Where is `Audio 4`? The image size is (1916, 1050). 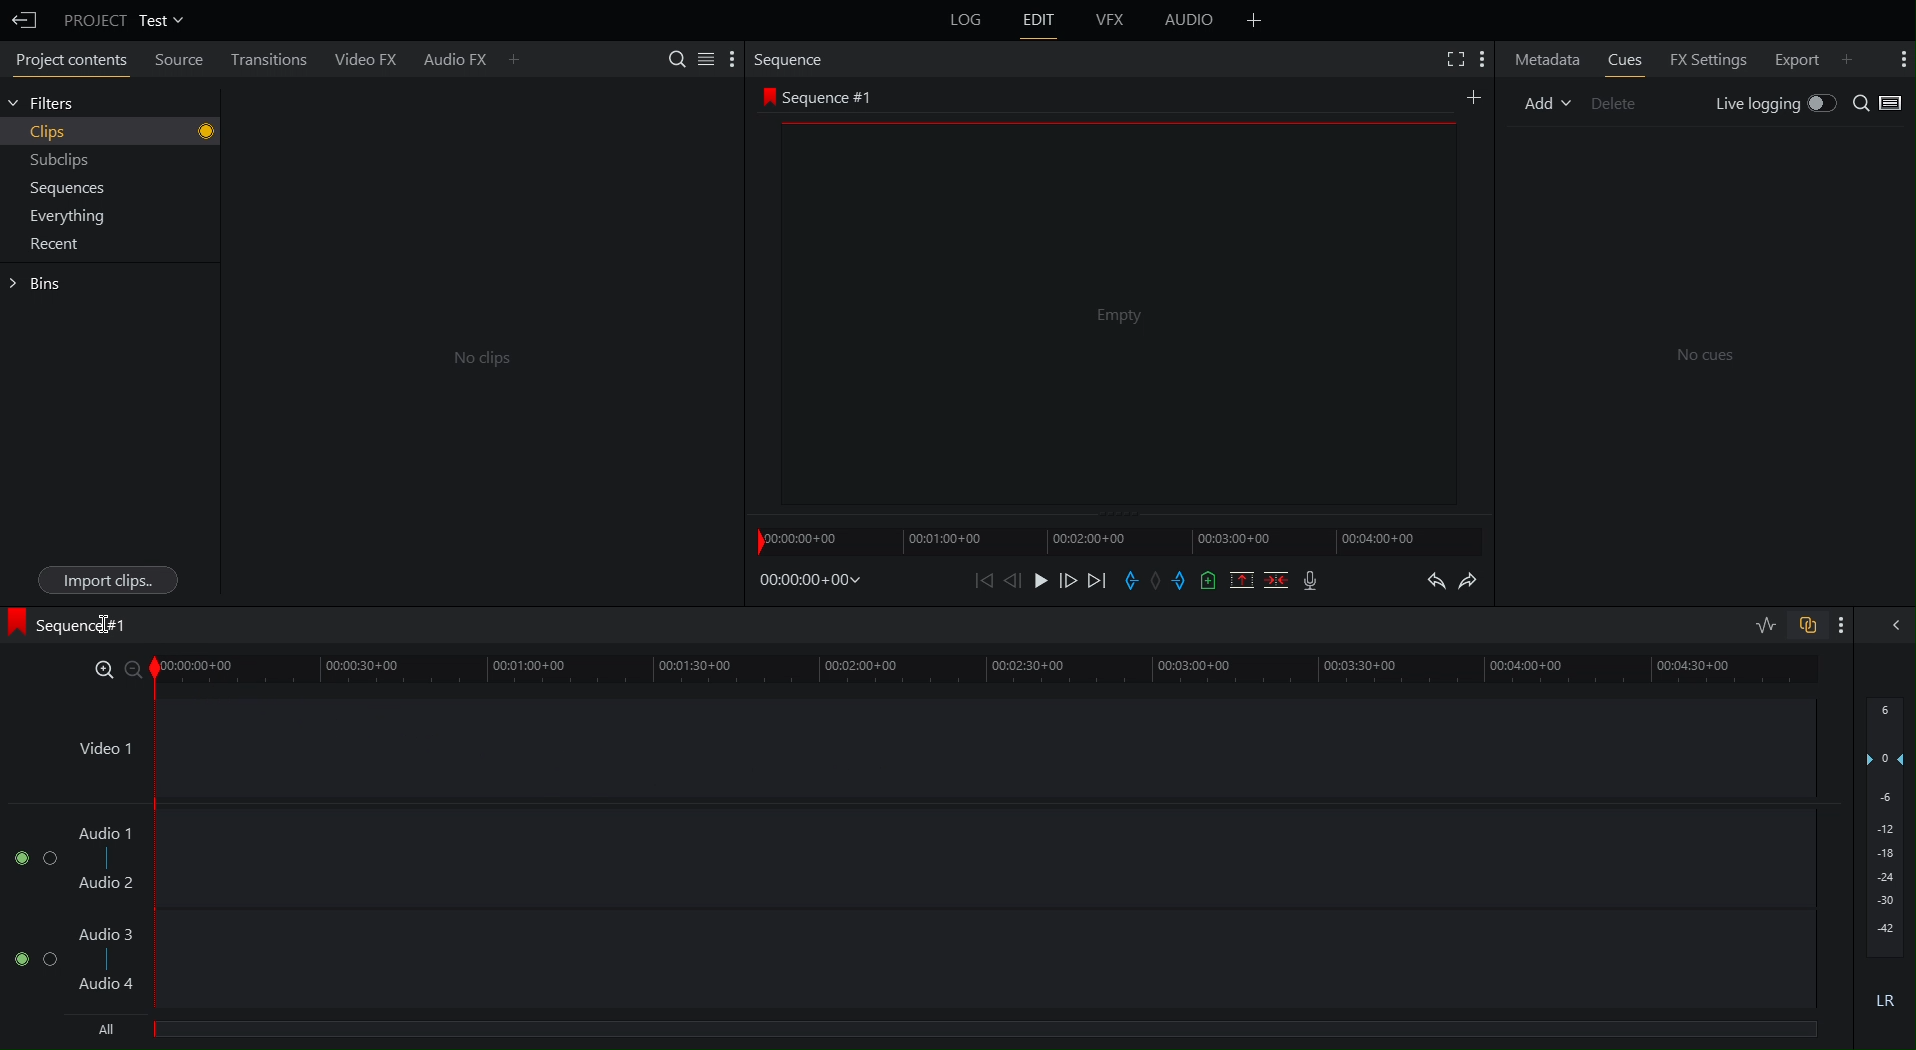 Audio 4 is located at coordinates (108, 981).